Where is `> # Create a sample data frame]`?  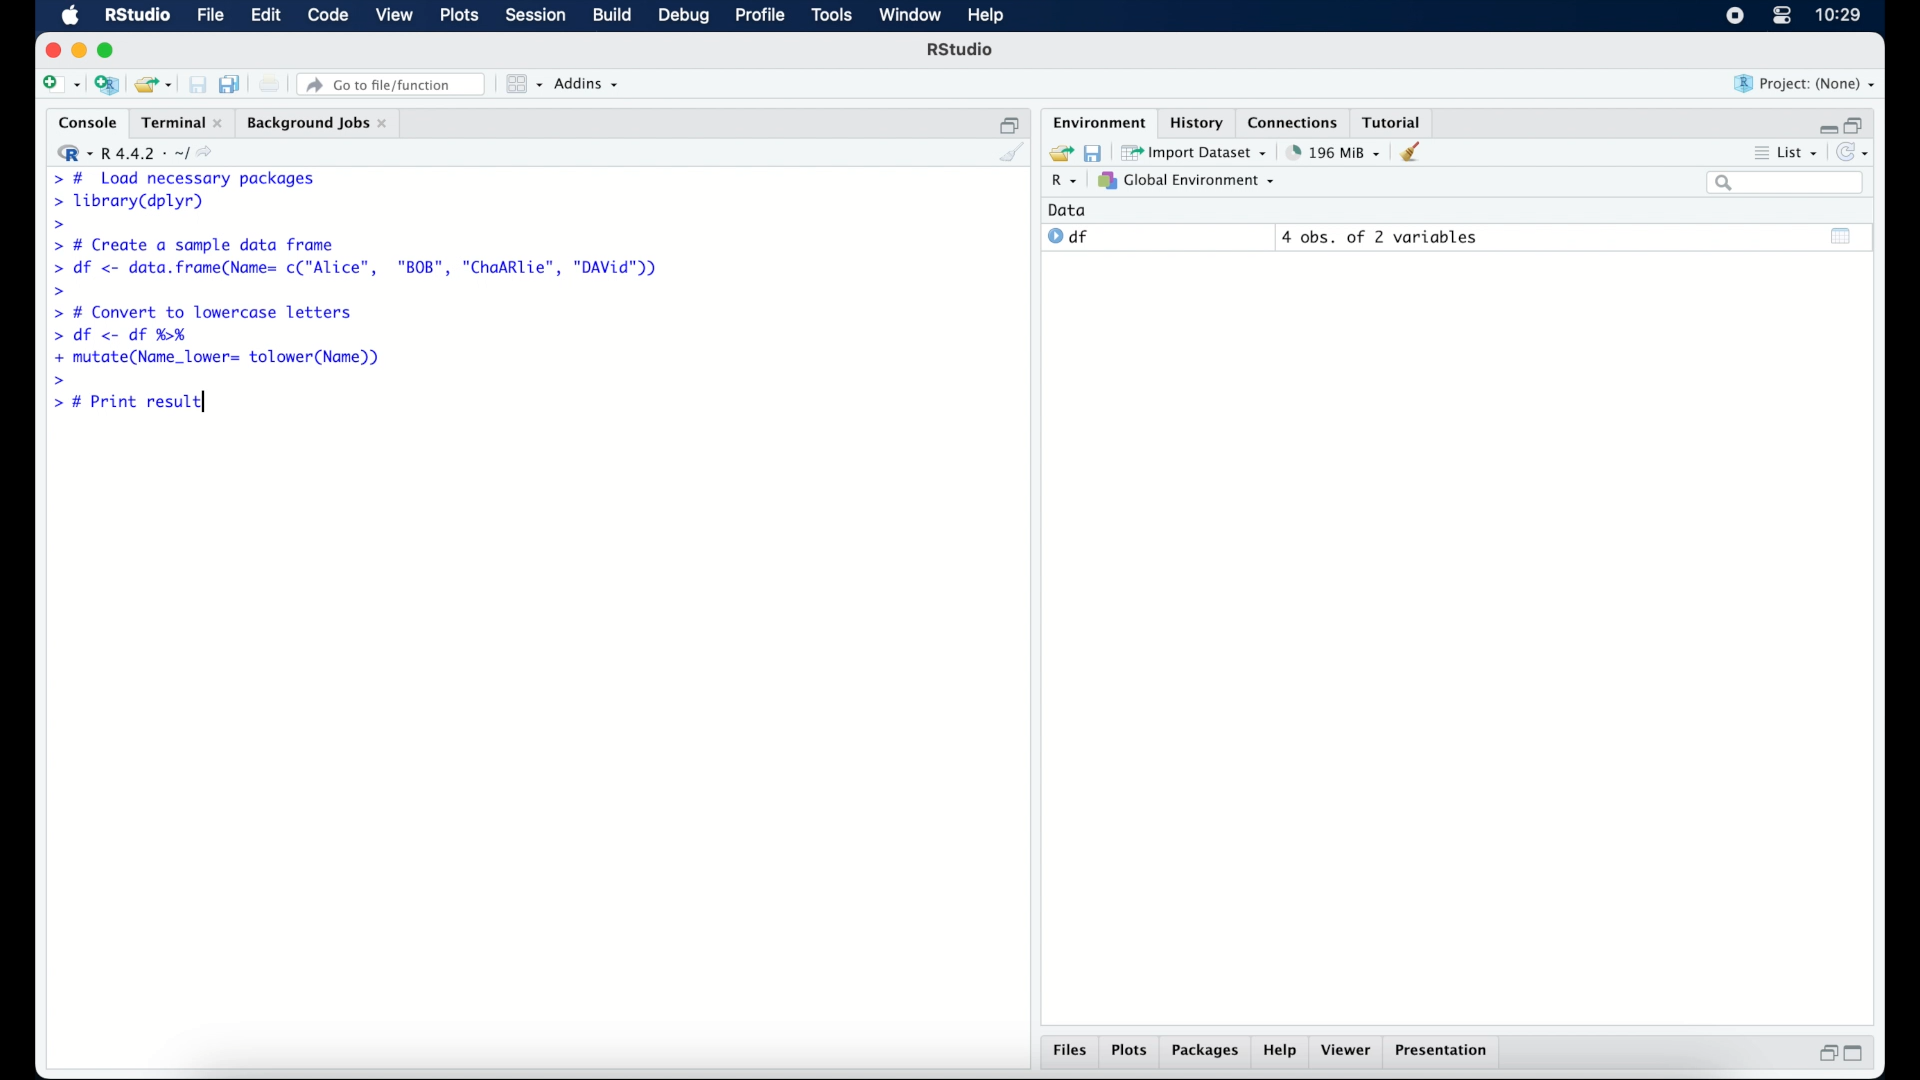
> # Create a sample data frame] is located at coordinates (198, 244).